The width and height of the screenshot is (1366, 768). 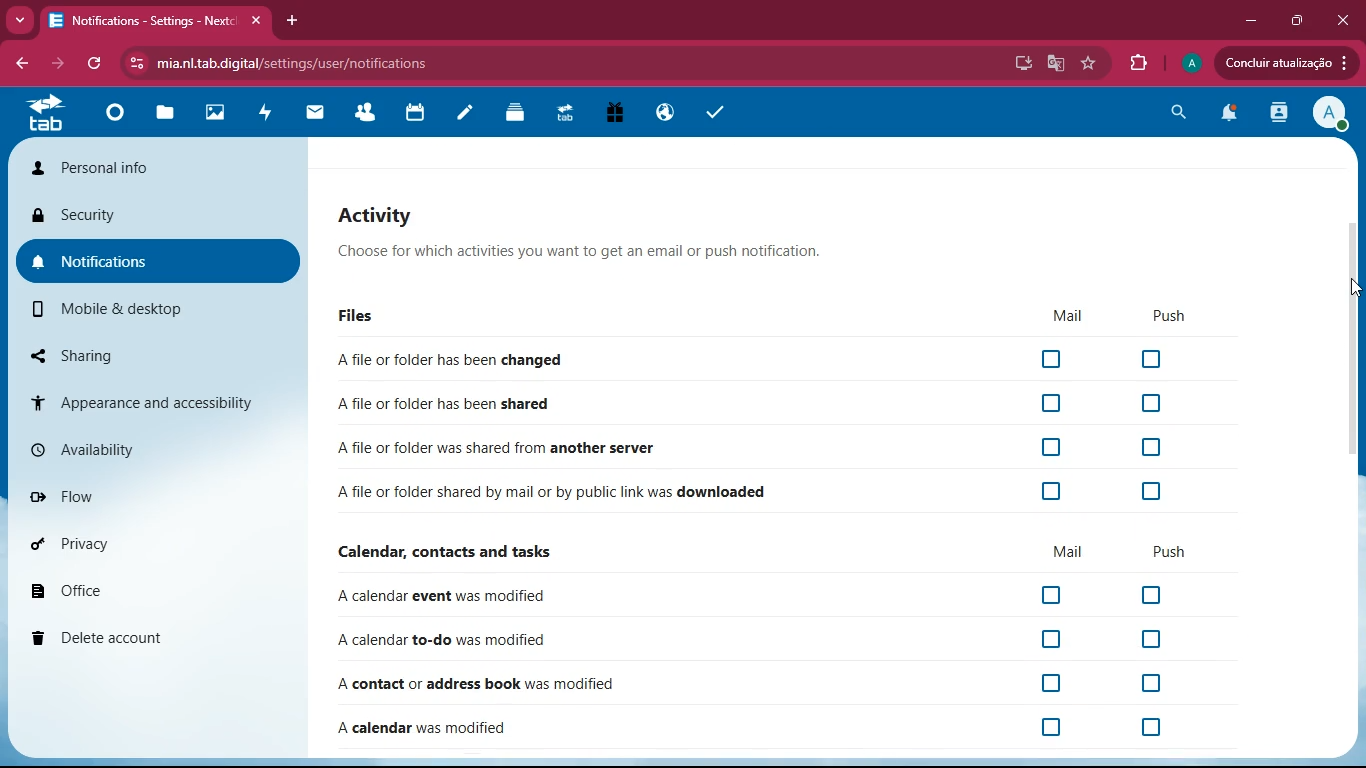 What do you see at coordinates (1140, 63) in the screenshot?
I see `extensions` at bounding box center [1140, 63].